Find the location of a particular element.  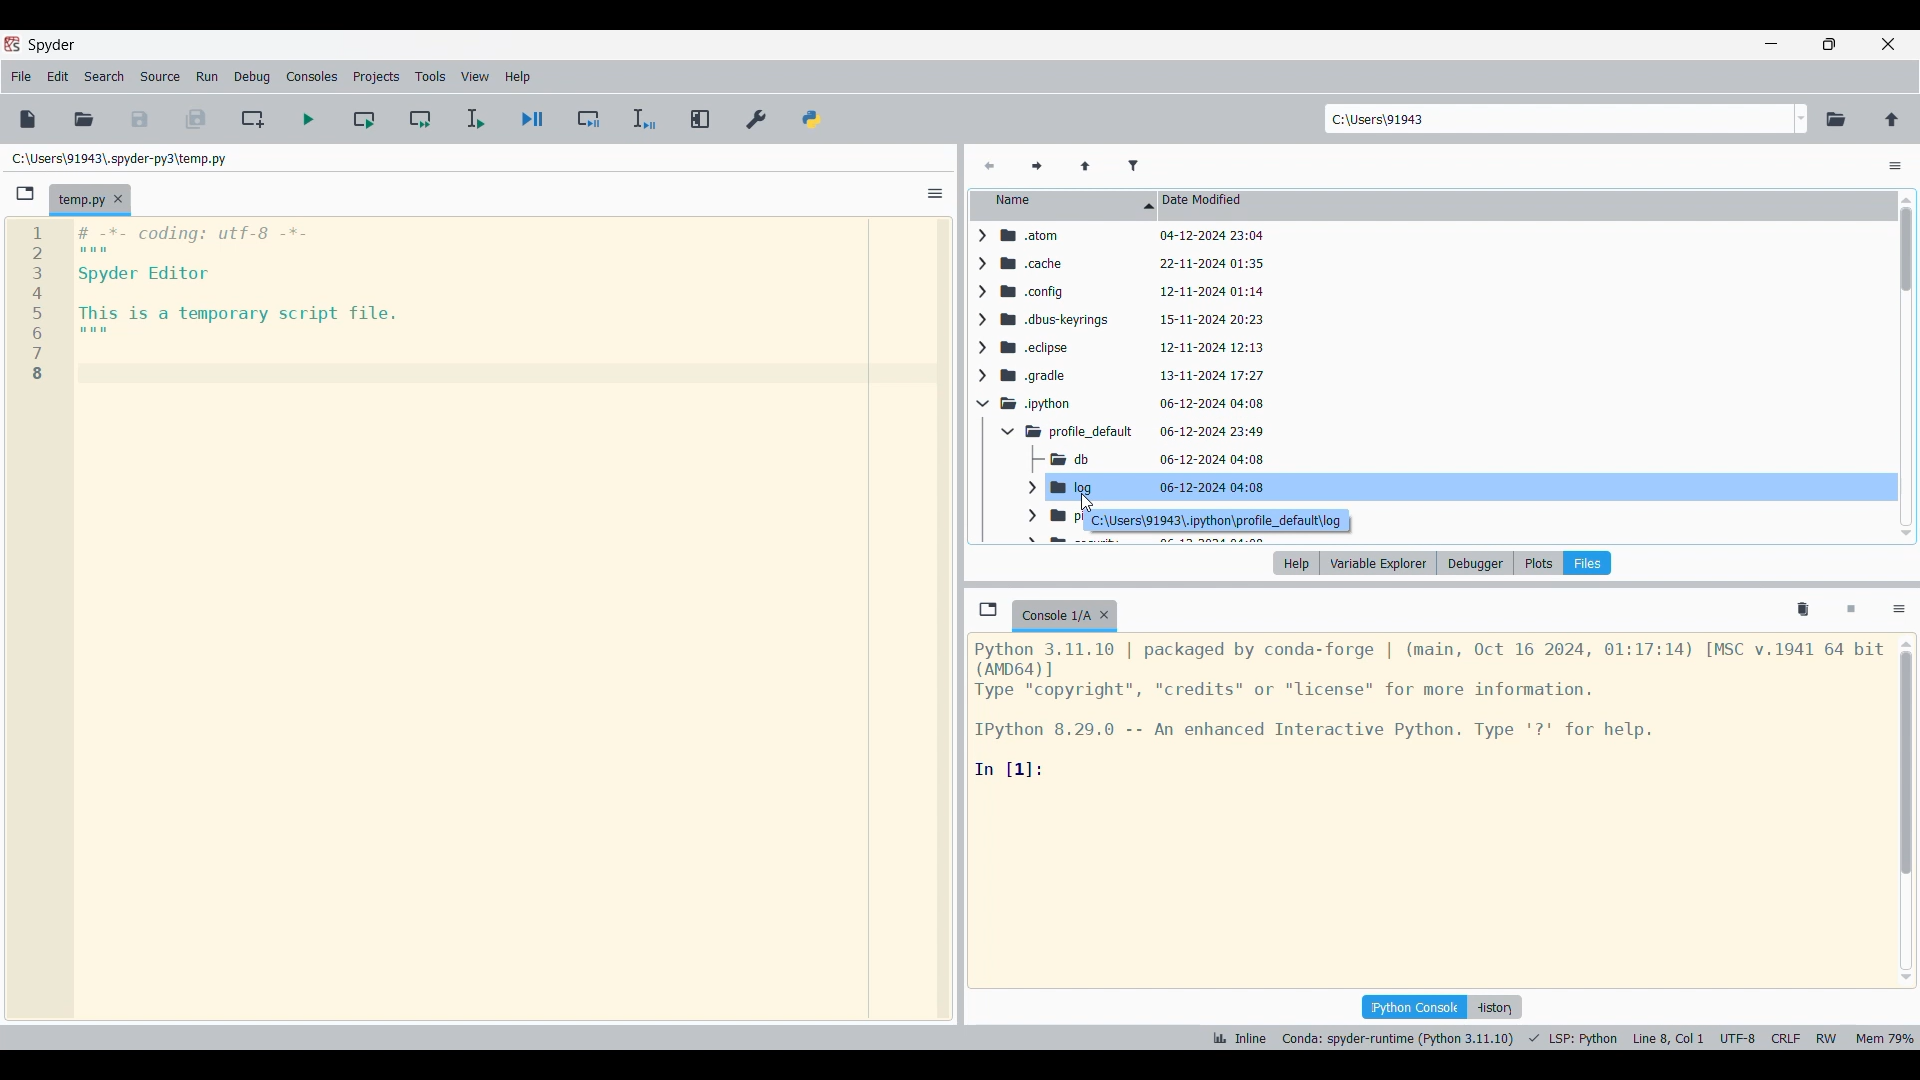

Save all files is located at coordinates (195, 119).